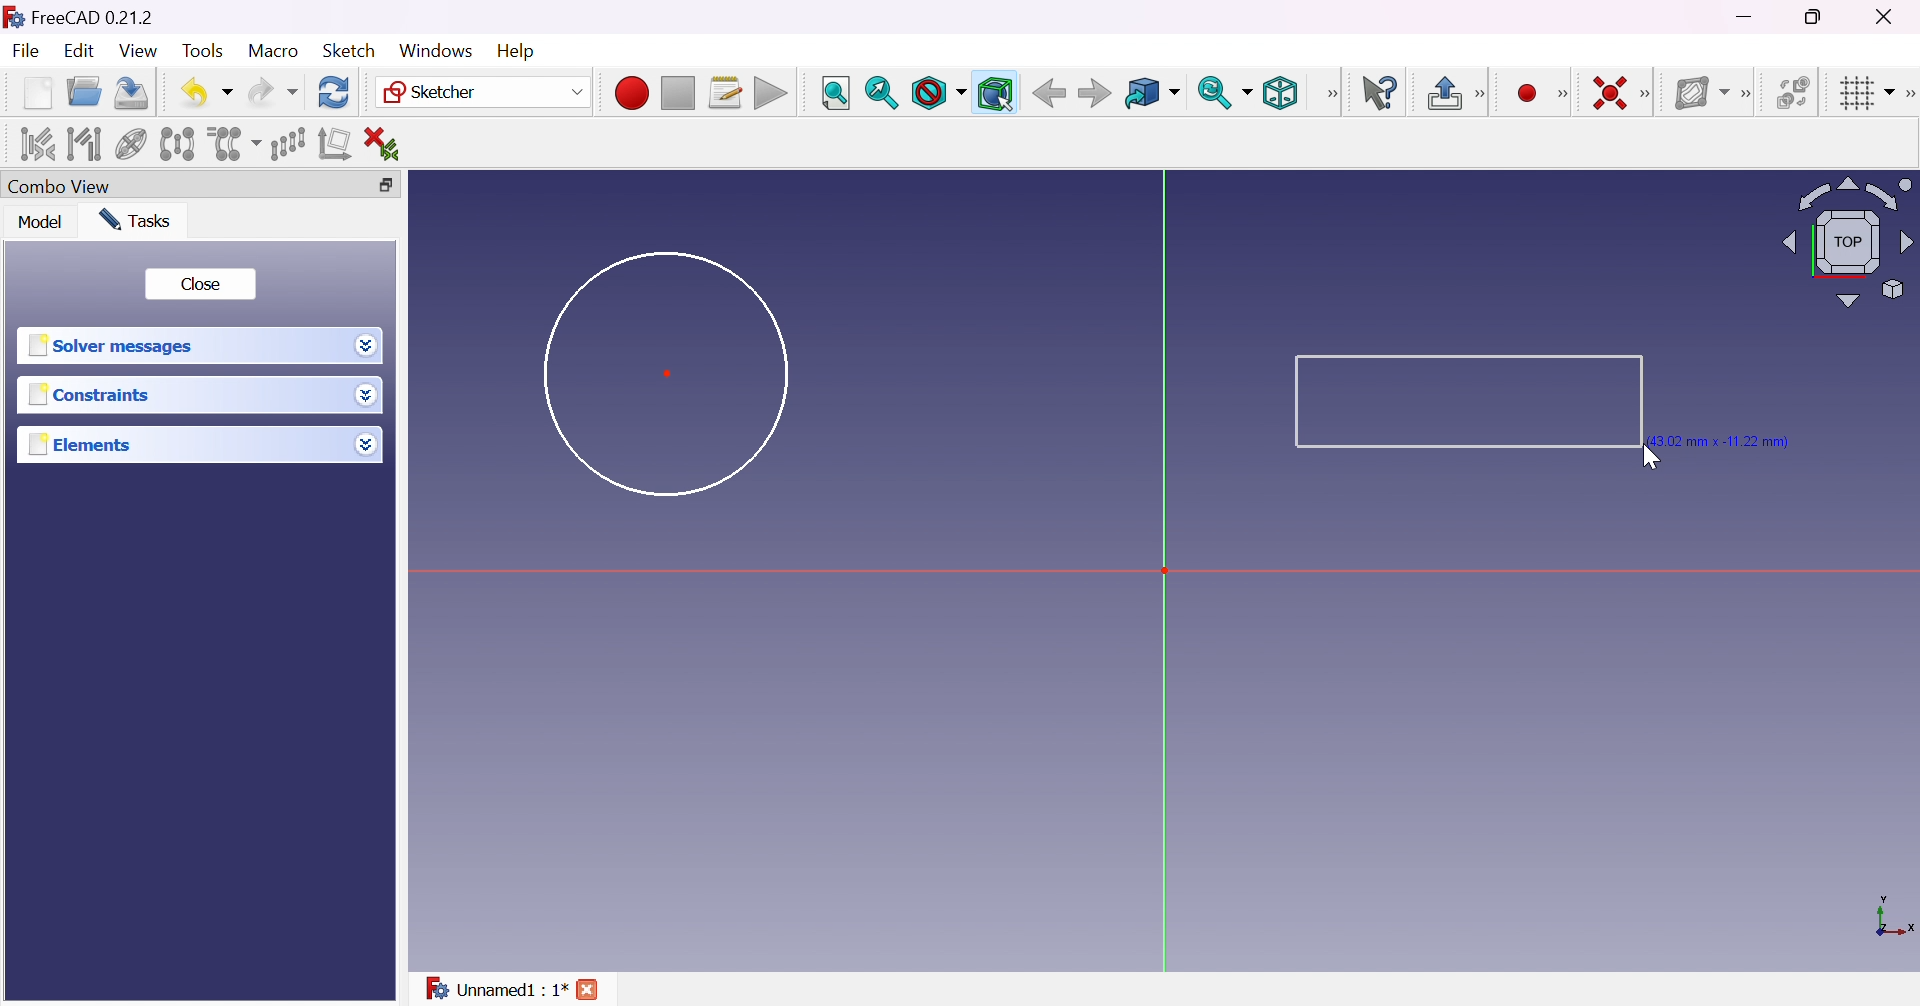 The width and height of the screenshot is (1920, 1006). I want to click on Refresh, so click(334, 91).